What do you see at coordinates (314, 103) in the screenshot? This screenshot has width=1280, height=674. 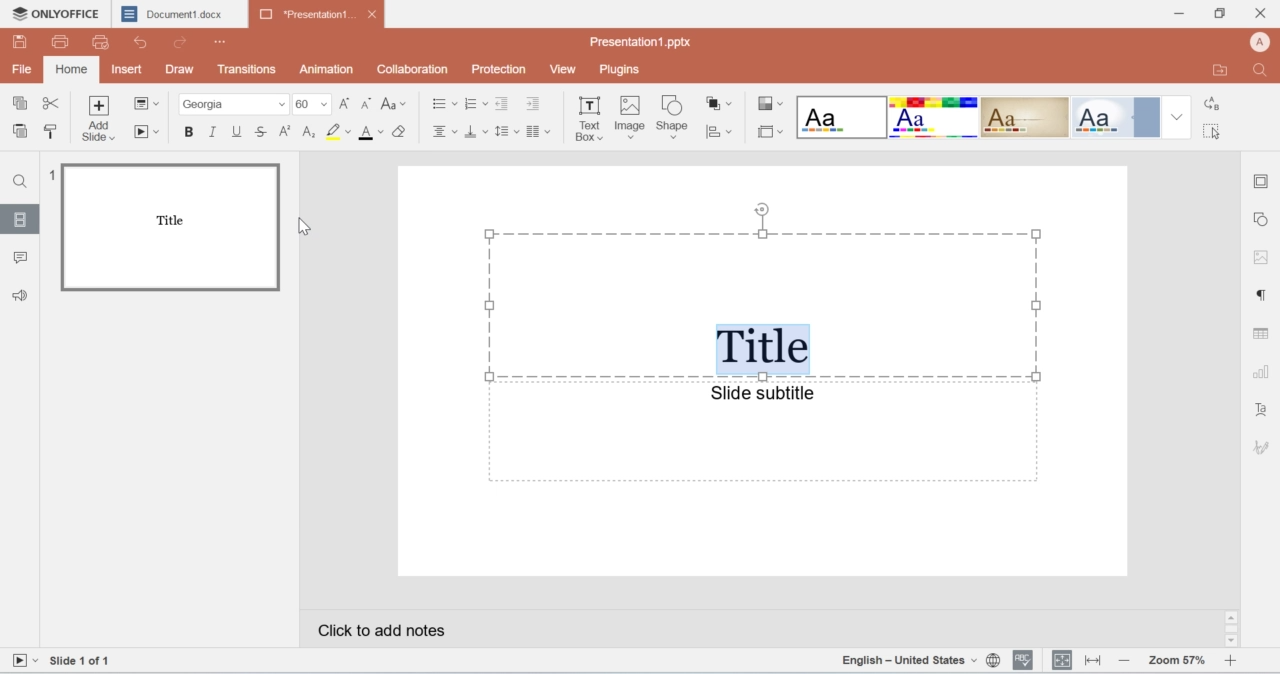 I see `font size` at bounding box center [314, 103].